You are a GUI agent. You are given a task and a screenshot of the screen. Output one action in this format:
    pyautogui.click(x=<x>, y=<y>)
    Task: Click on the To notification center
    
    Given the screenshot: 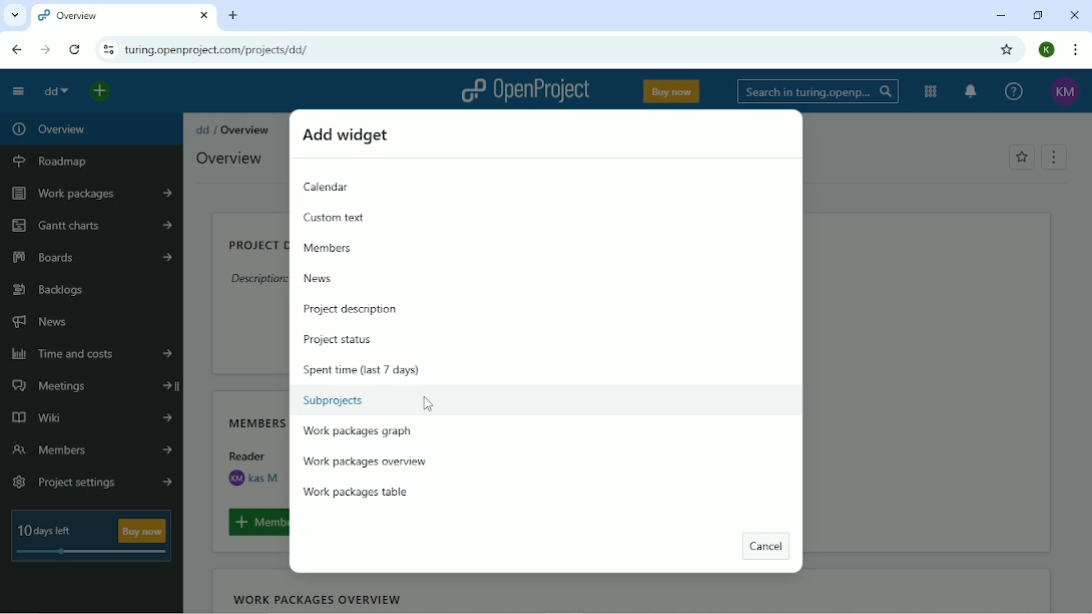 What is the action you would take?
    pyautogui.click(x=971, y=90)
    